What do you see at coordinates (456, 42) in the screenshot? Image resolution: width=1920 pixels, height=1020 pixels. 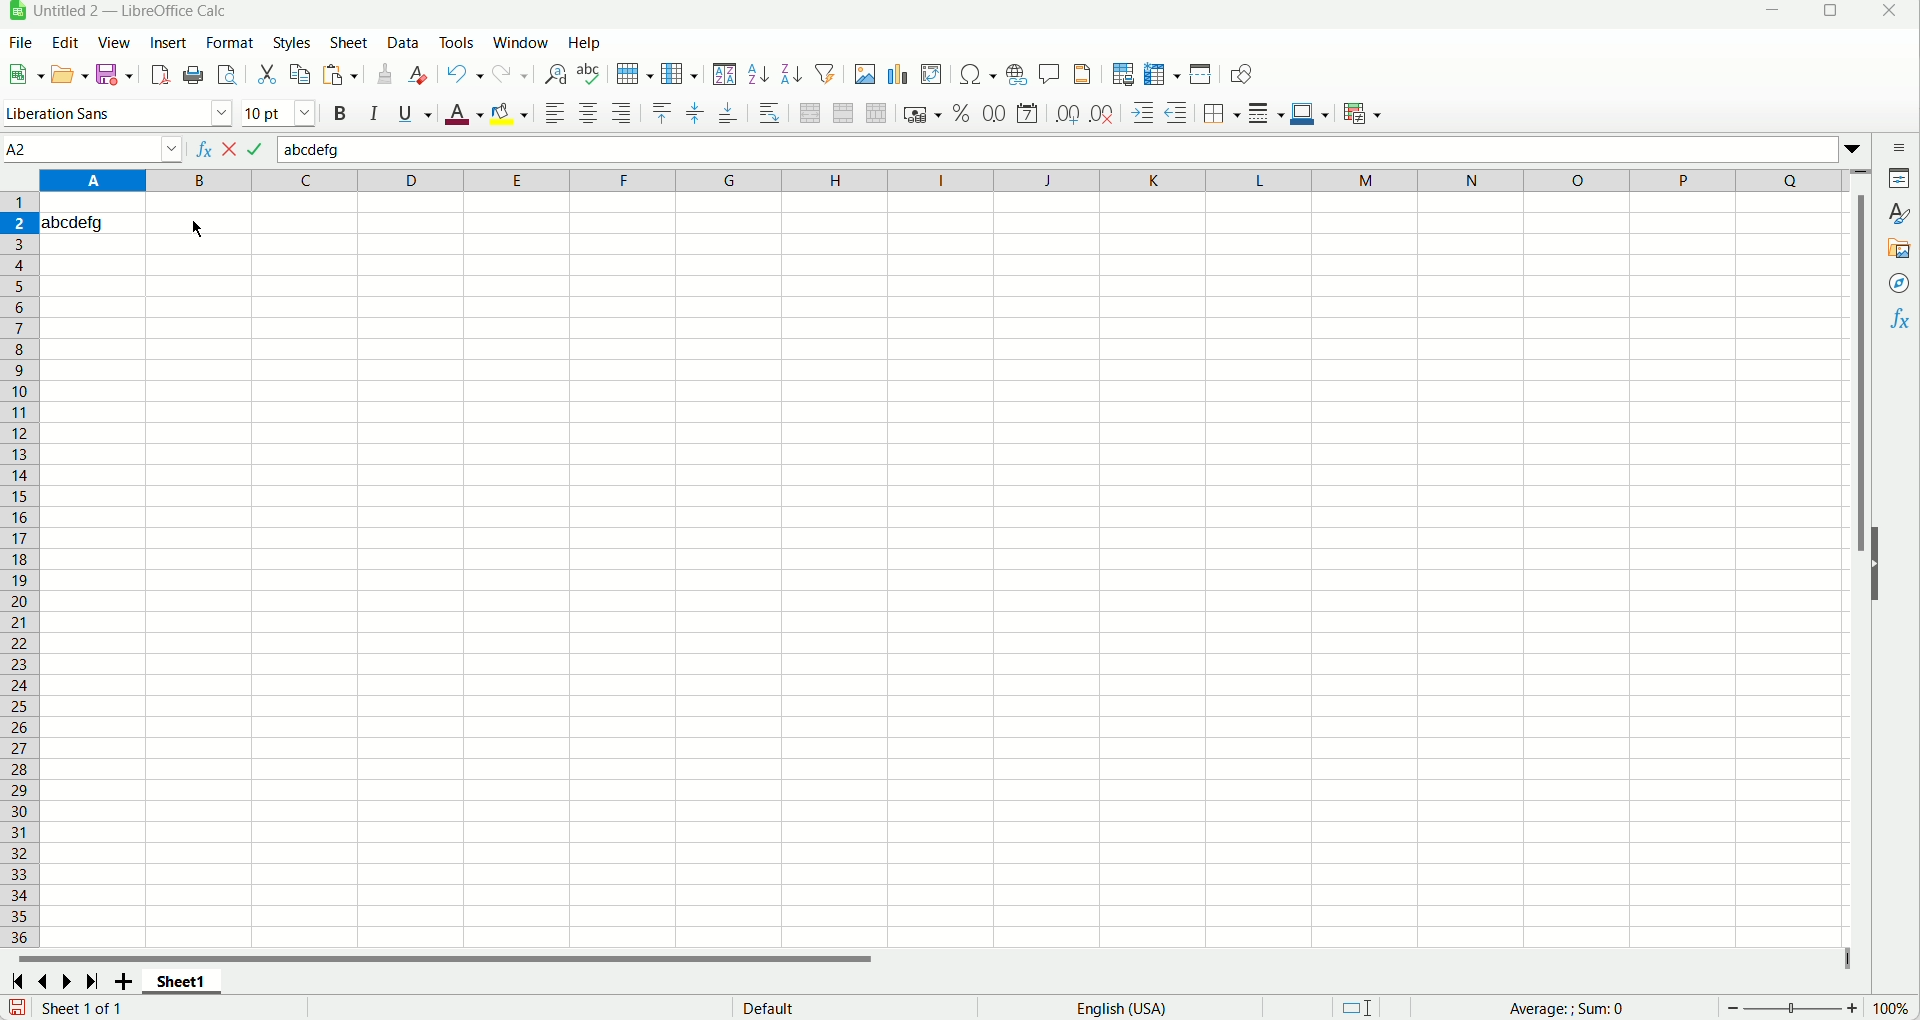 I see `tools` at bounding box center [456, 42].